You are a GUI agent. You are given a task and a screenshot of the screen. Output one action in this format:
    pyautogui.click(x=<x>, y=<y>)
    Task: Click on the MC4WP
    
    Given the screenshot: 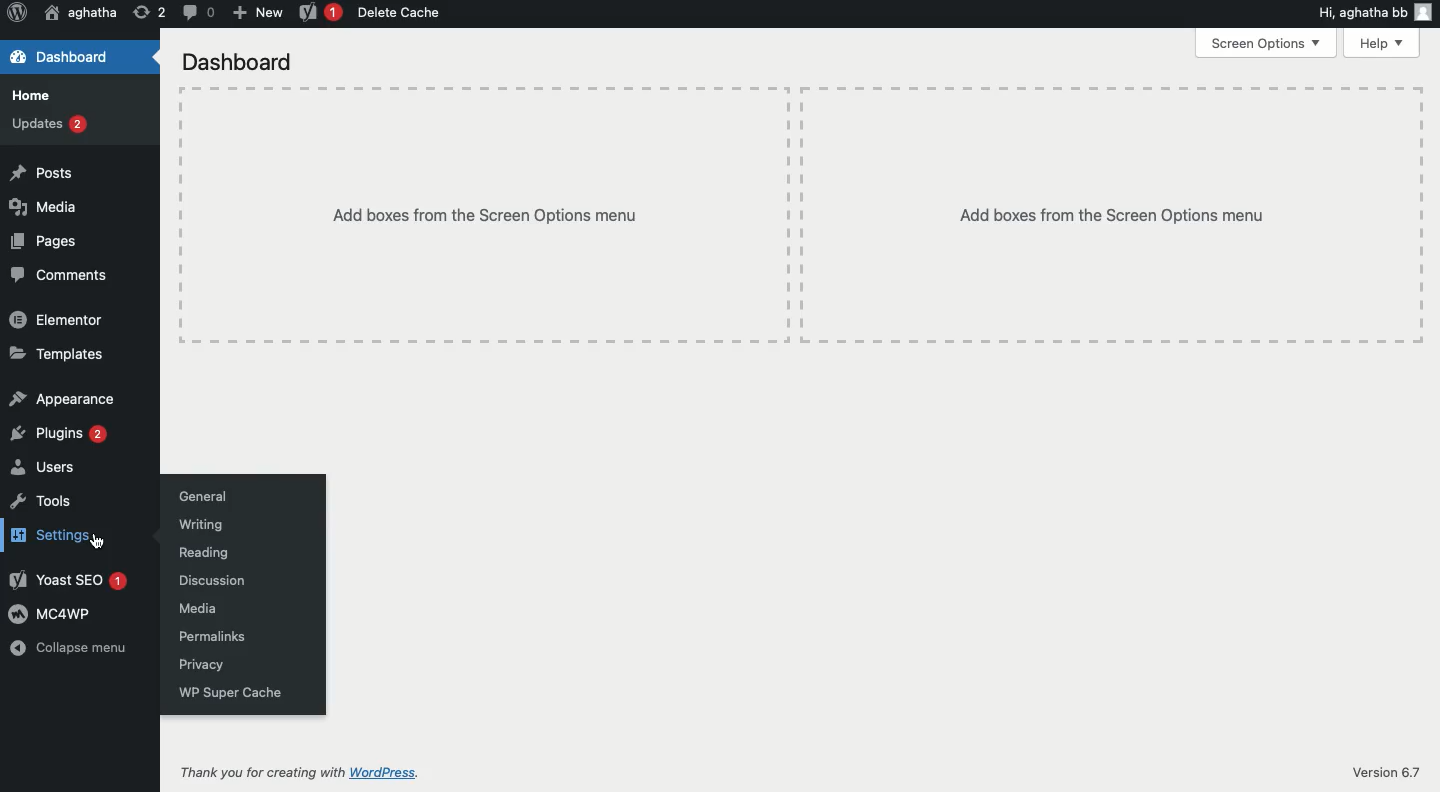 What is the action you would take?
    pyautogui.click(x=49, y=615)
    